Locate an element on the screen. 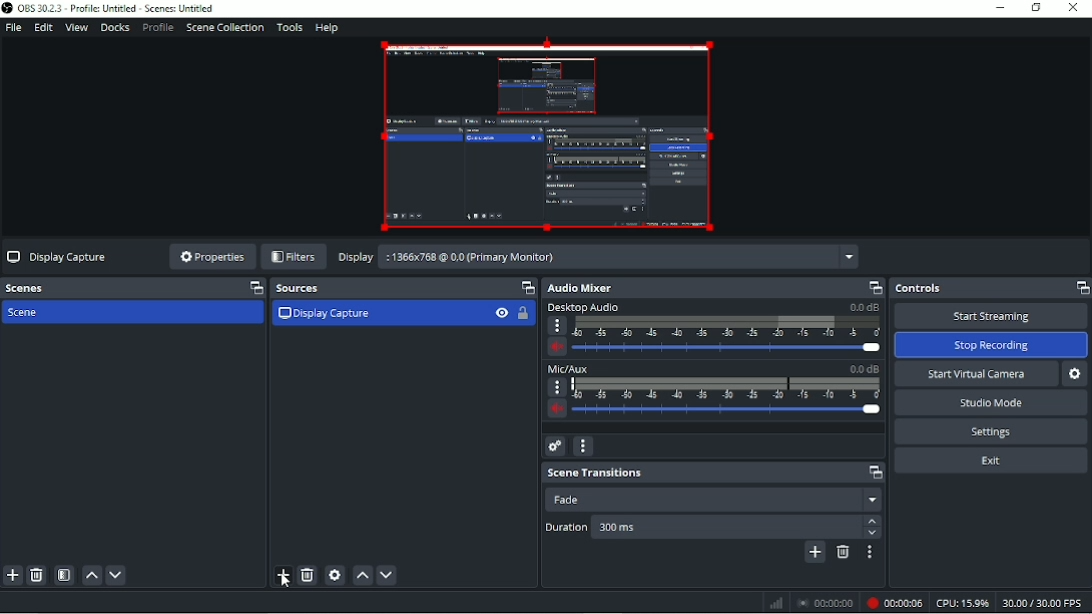 The height and width of the screenshot is (614, 1092). Open scene filters is located at coordinates (64, 575).